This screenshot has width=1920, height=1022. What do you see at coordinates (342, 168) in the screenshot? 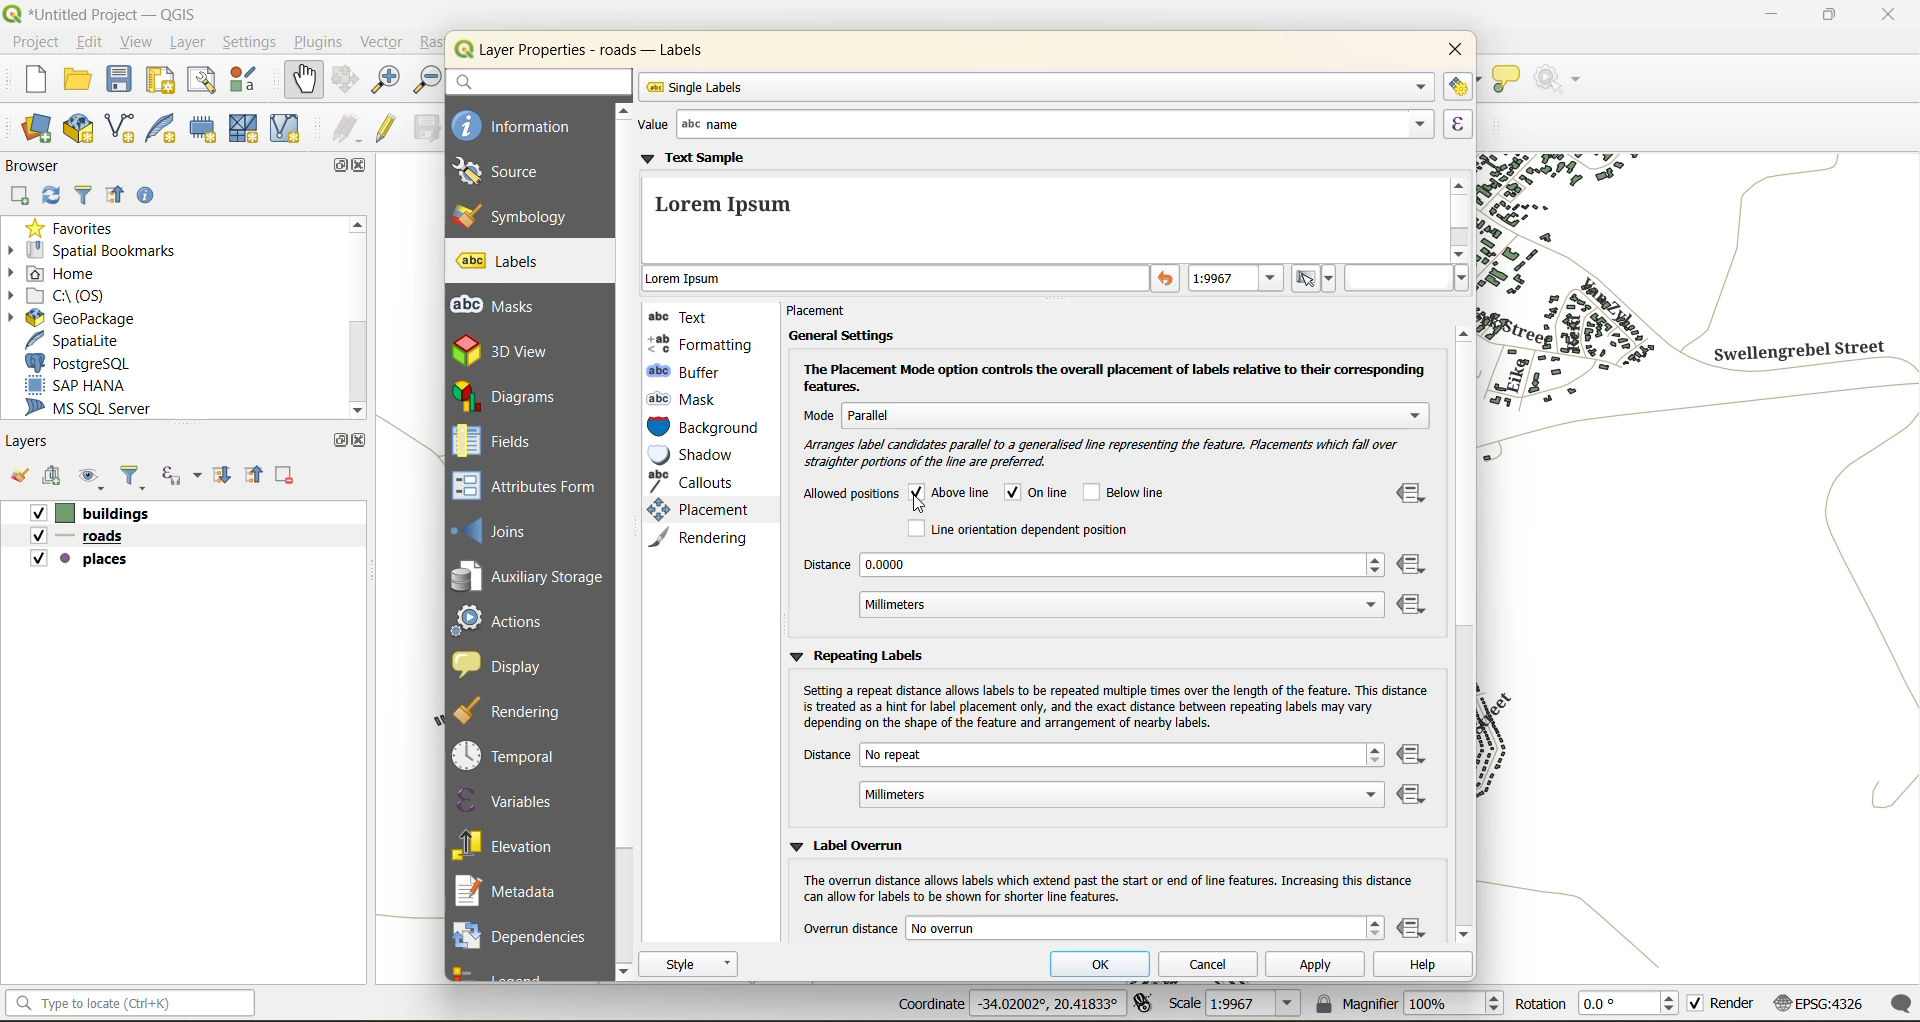
I see `maximize` at bounding box center [342, 168].